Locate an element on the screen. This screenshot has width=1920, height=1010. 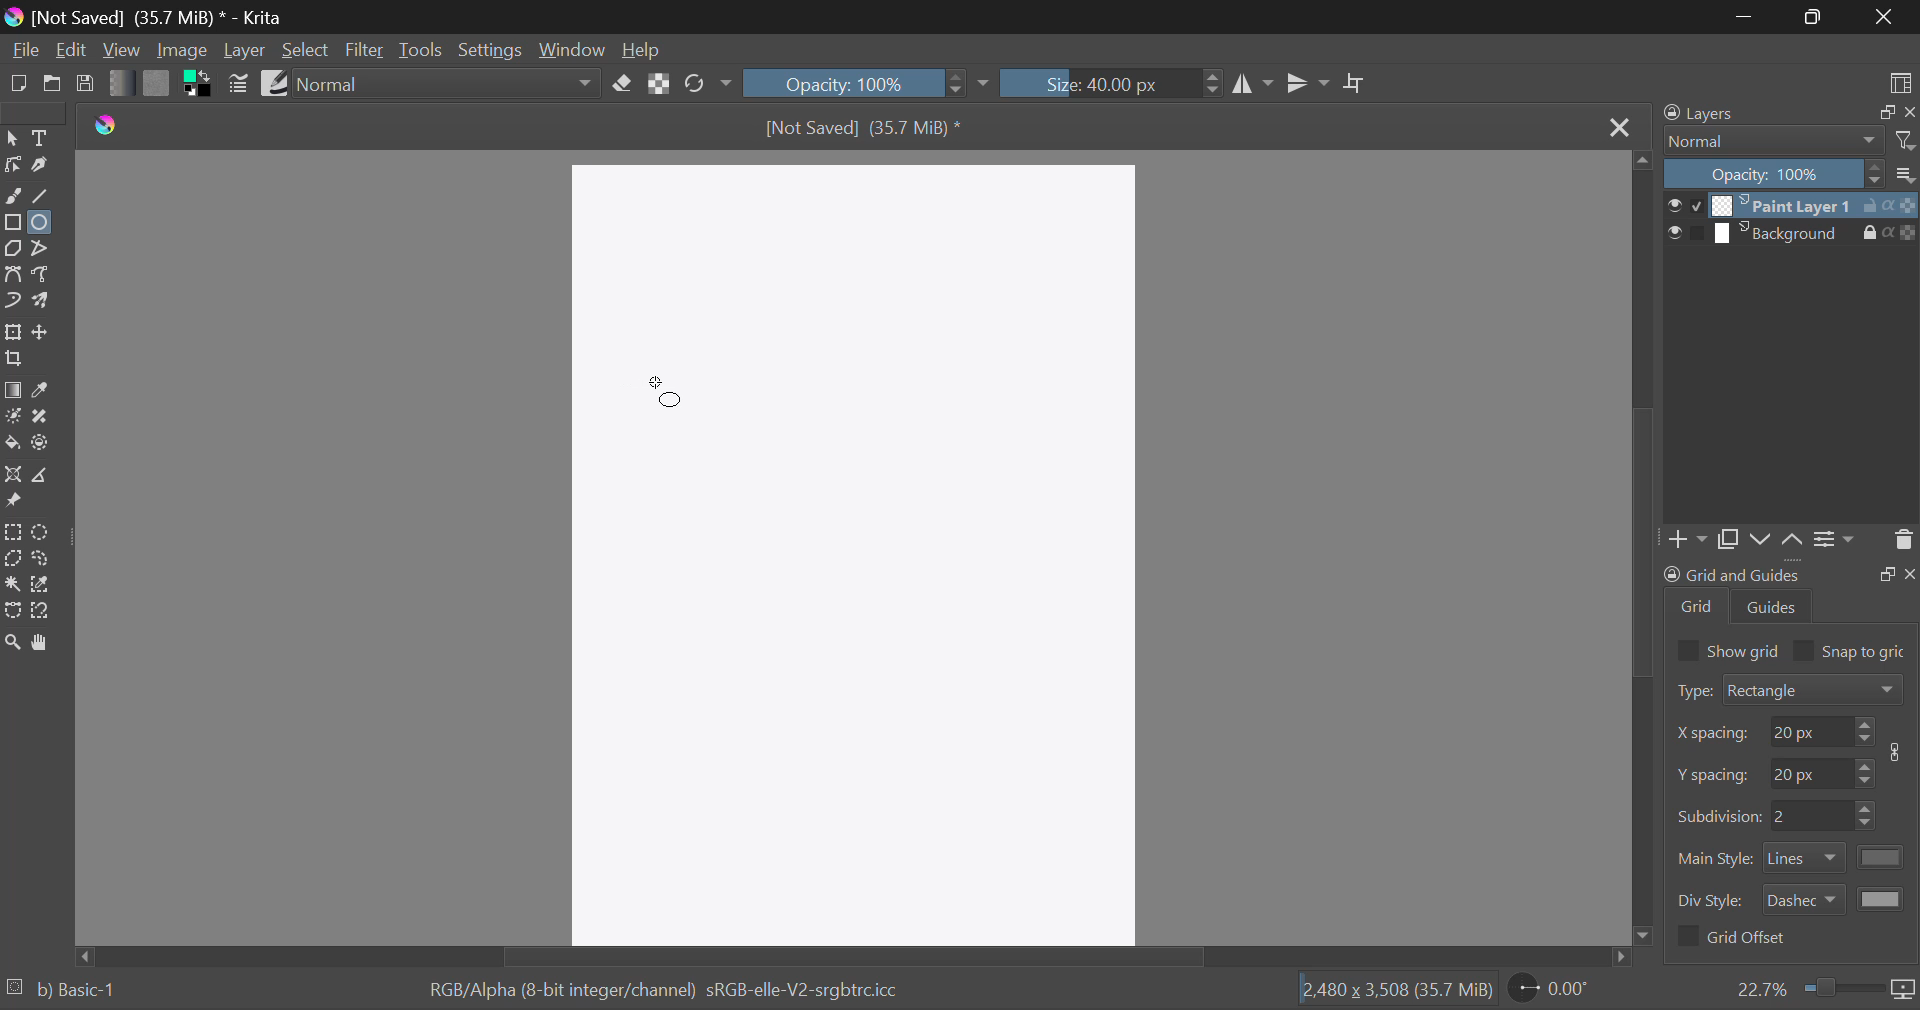
Gradient is located at coordinates (116, 83).